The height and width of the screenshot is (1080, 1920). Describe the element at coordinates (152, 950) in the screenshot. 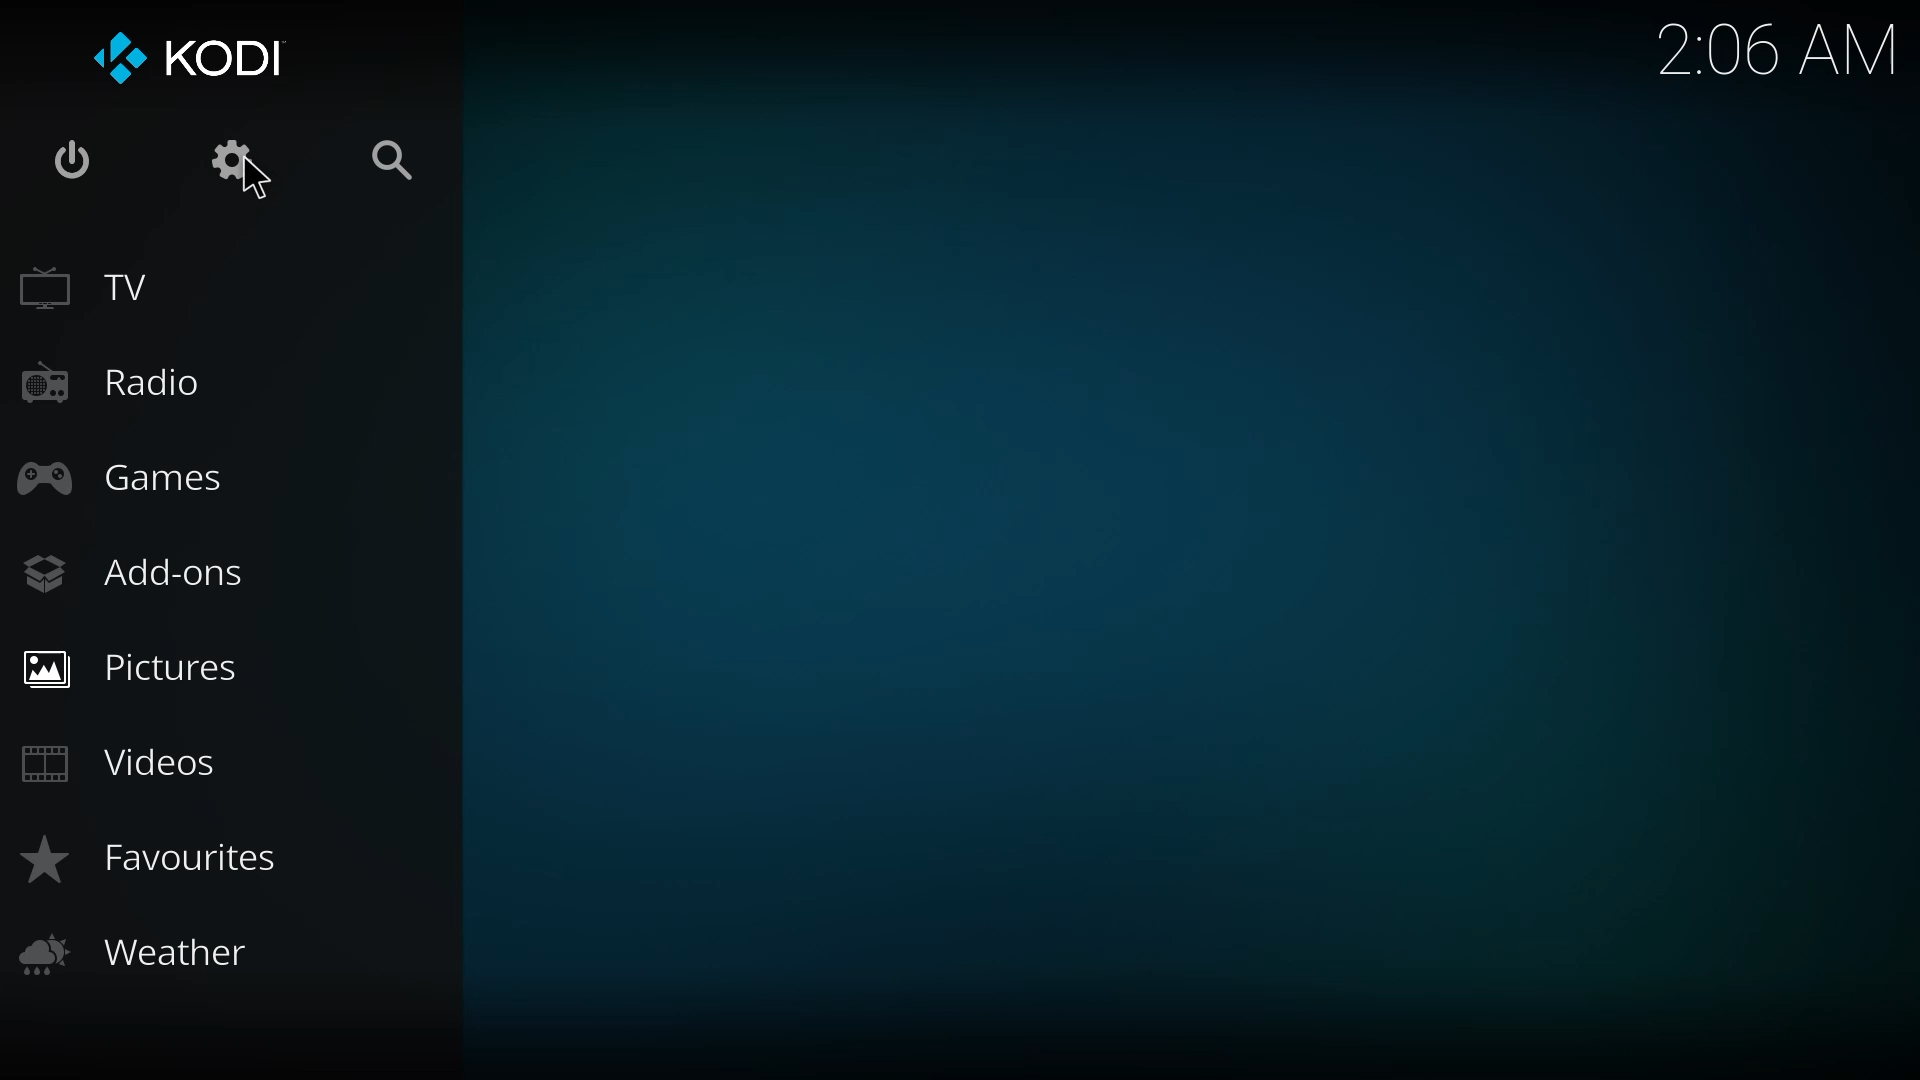

I see `weather` at that location.